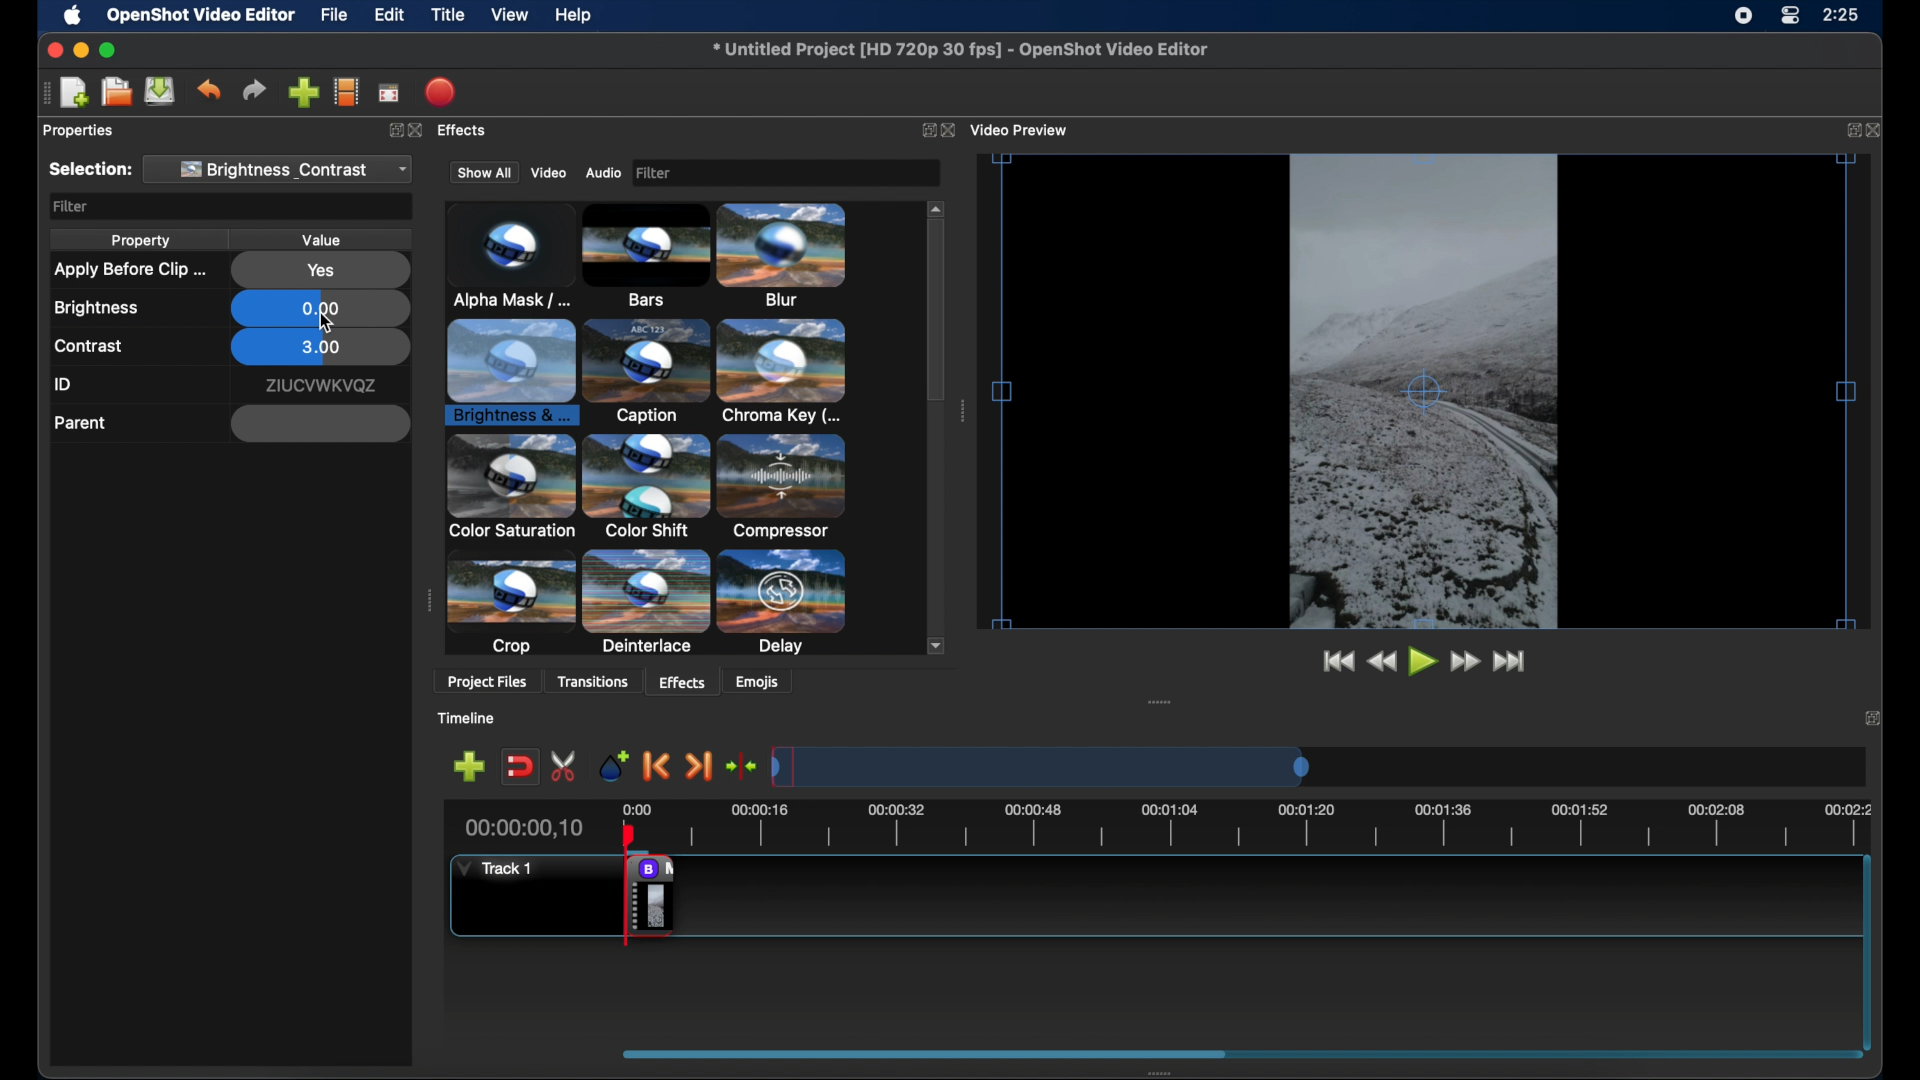 The image size is (1920, 1080). Describe the element at coordinates (654, 765) in the screenshot. I see `previous marker` at that location.